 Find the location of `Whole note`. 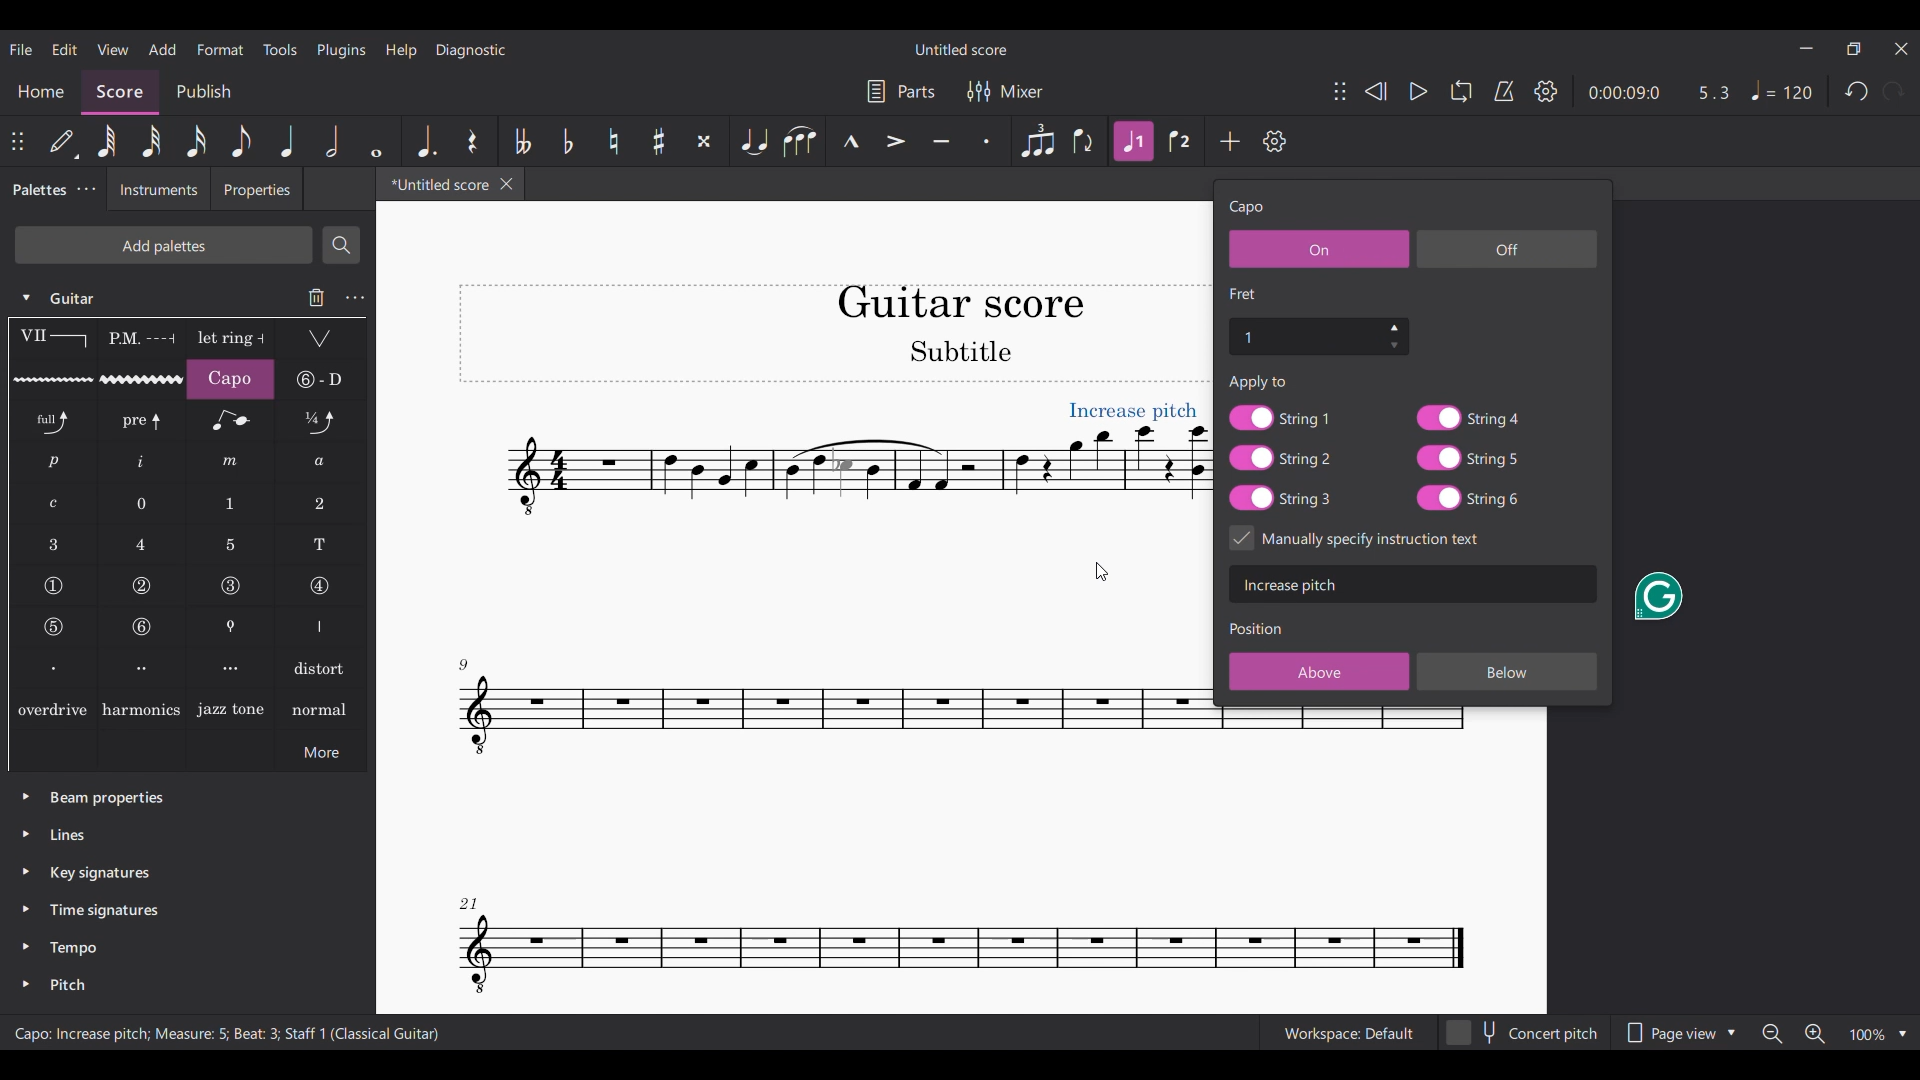

Whole note is located at coordinates (376, 141).